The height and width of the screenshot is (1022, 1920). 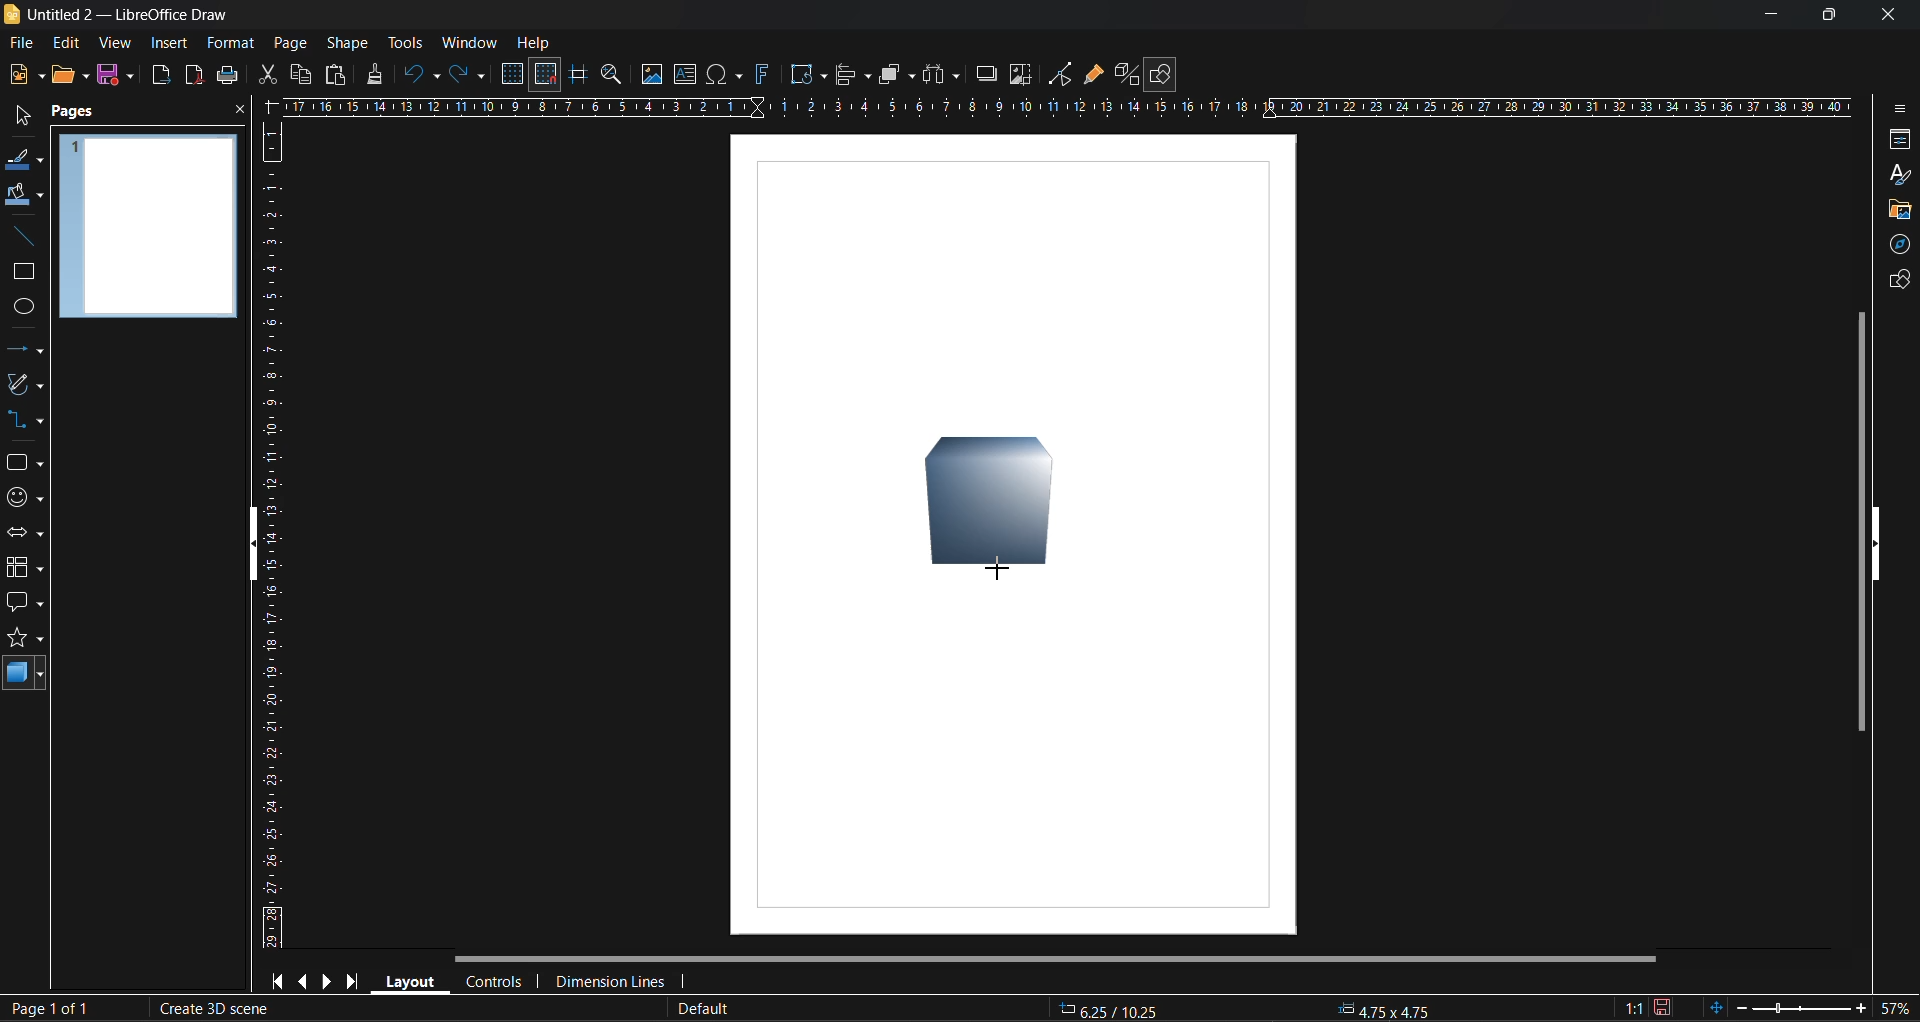 I want to click on styles, so click(x=1897, y=174).